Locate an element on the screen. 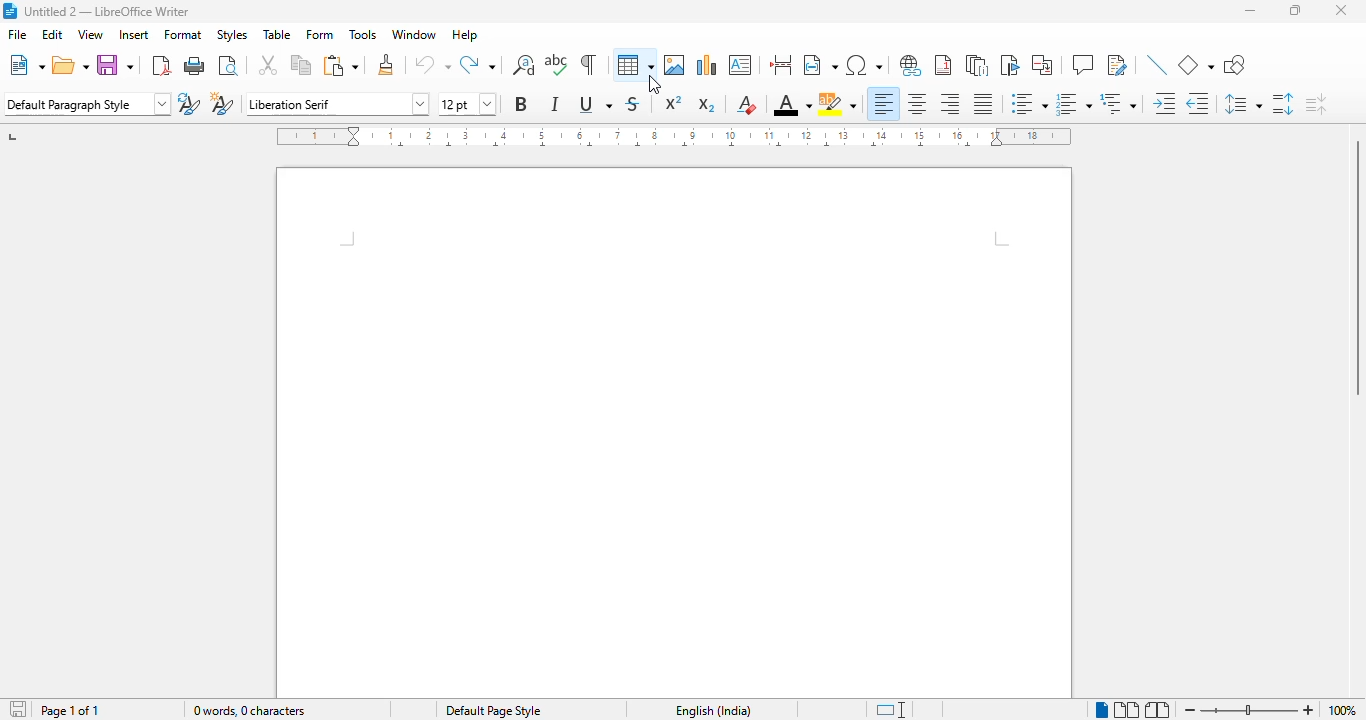  toggle ordered list is located at coordinates (1074, 104).